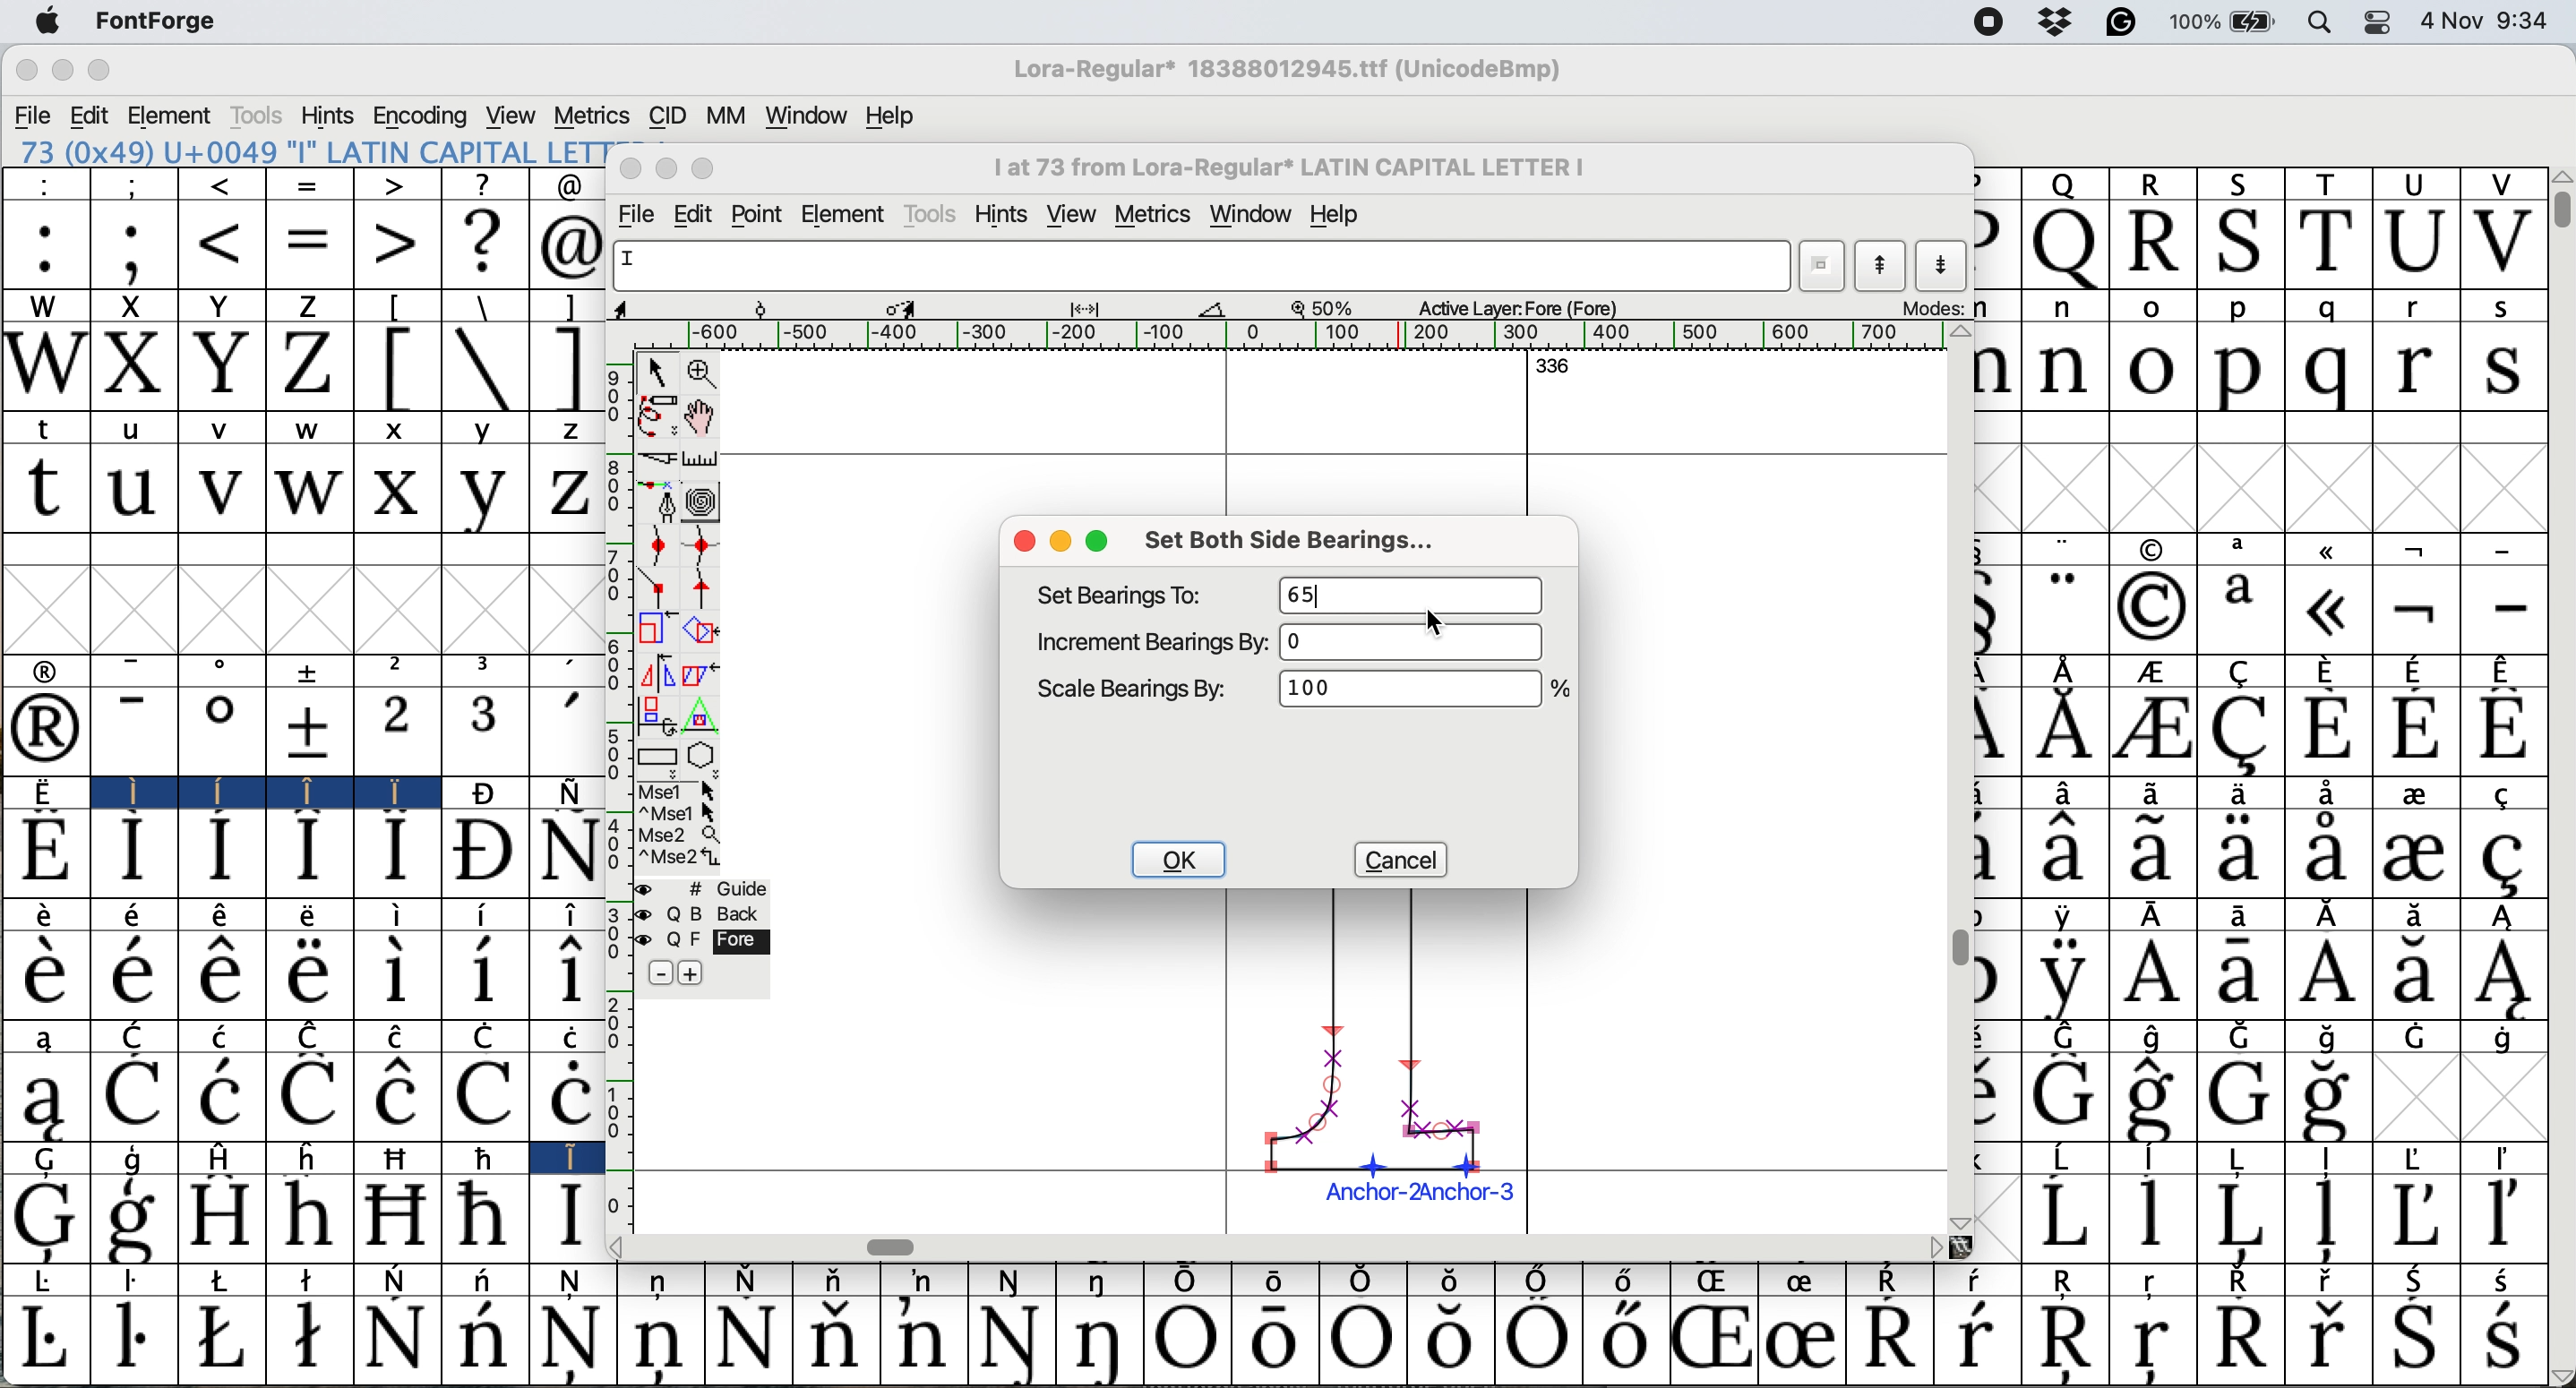  Describe the element at coordinates (2155, 366) in the screenshot. I see `o` at that location.